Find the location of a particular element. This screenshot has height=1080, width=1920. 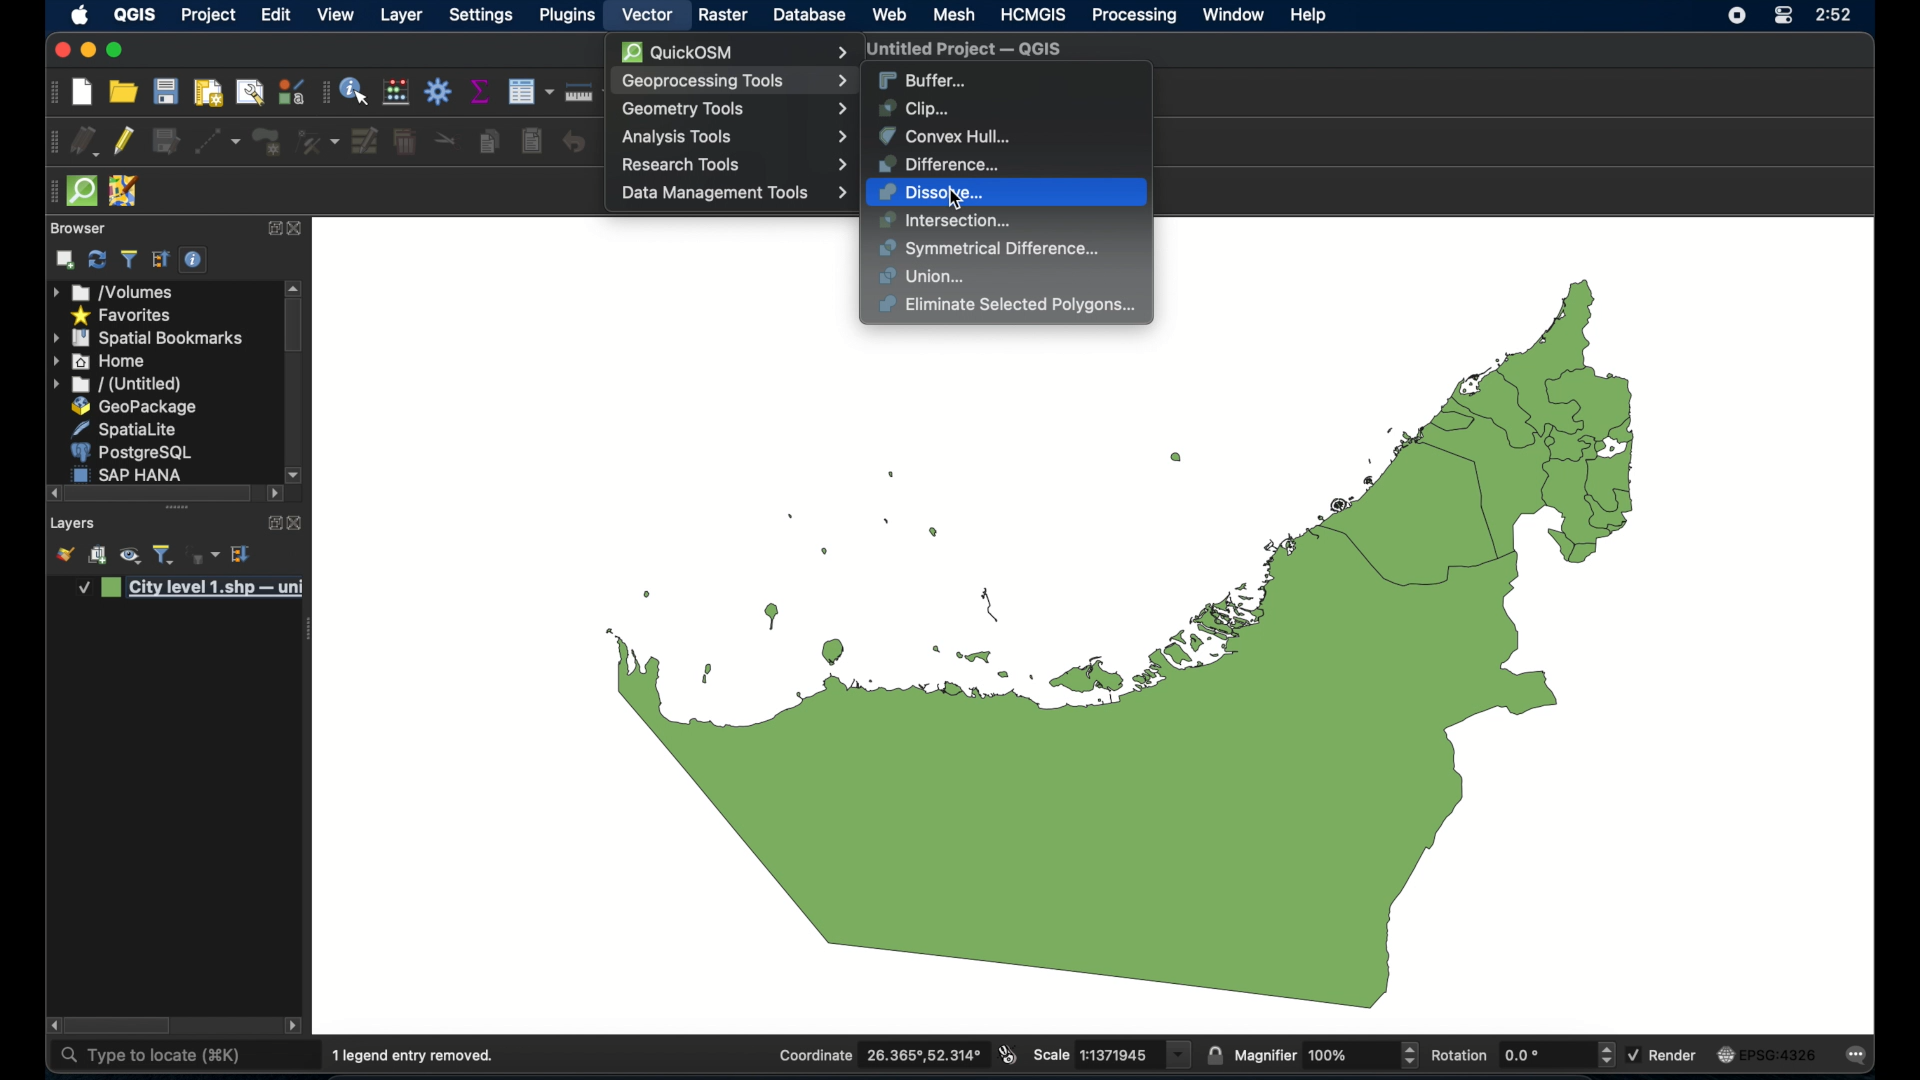

close is located at coordinates (296, 523).